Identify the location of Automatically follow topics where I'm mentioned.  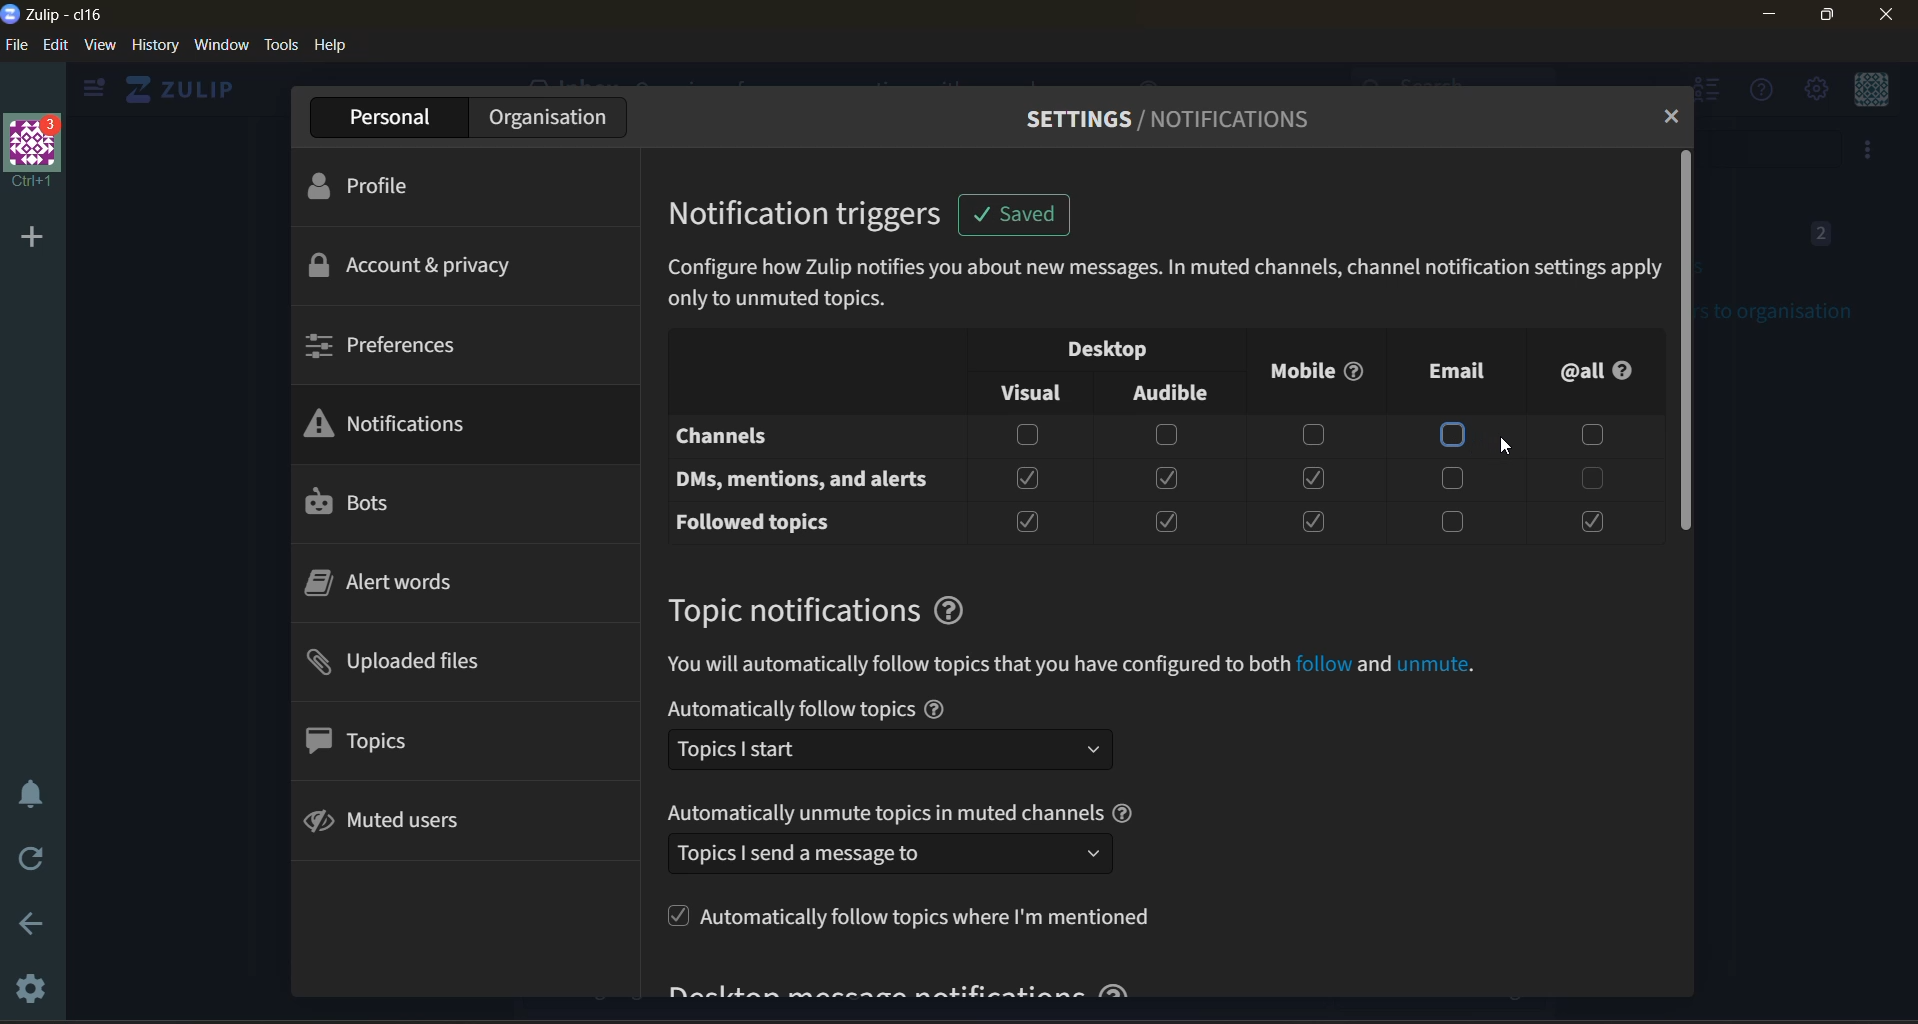
(908, 915).